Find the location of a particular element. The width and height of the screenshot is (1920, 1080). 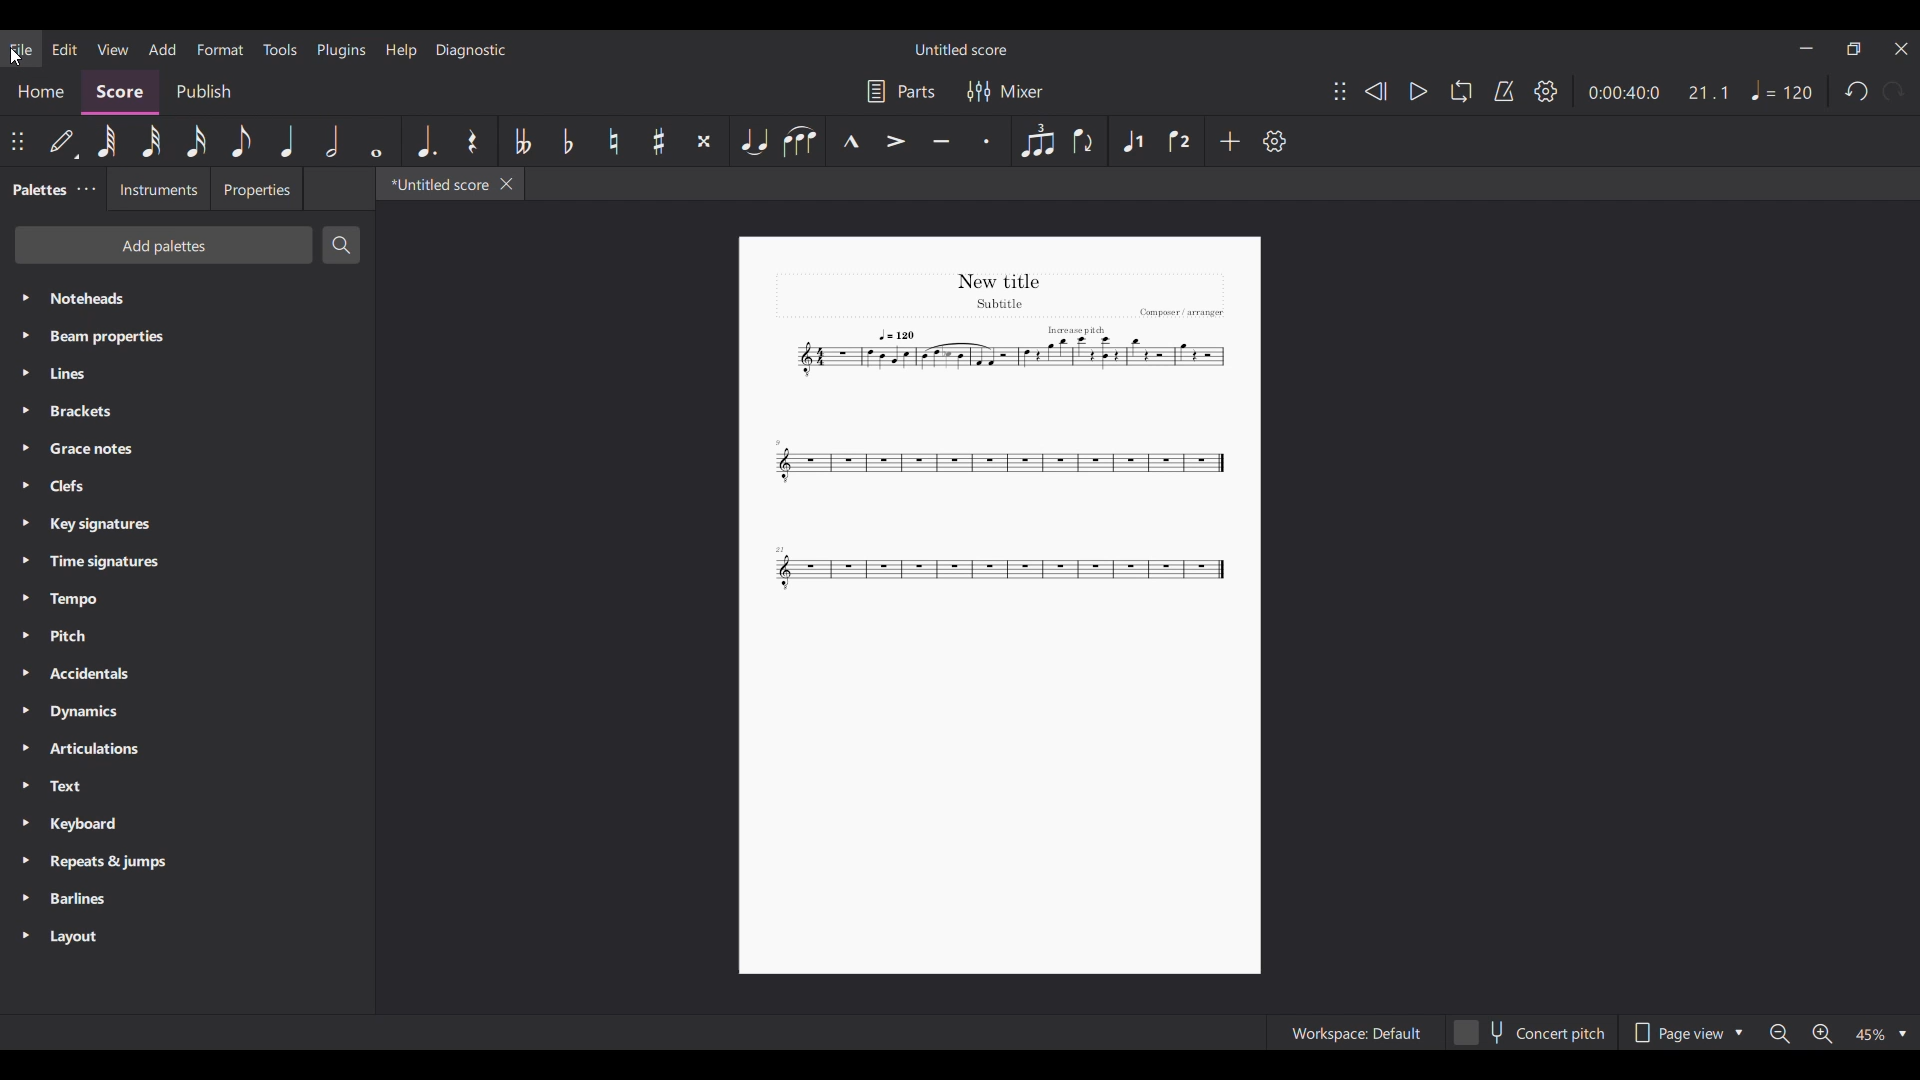

*Untitled score, current tab is located at coordinates (436, 184).